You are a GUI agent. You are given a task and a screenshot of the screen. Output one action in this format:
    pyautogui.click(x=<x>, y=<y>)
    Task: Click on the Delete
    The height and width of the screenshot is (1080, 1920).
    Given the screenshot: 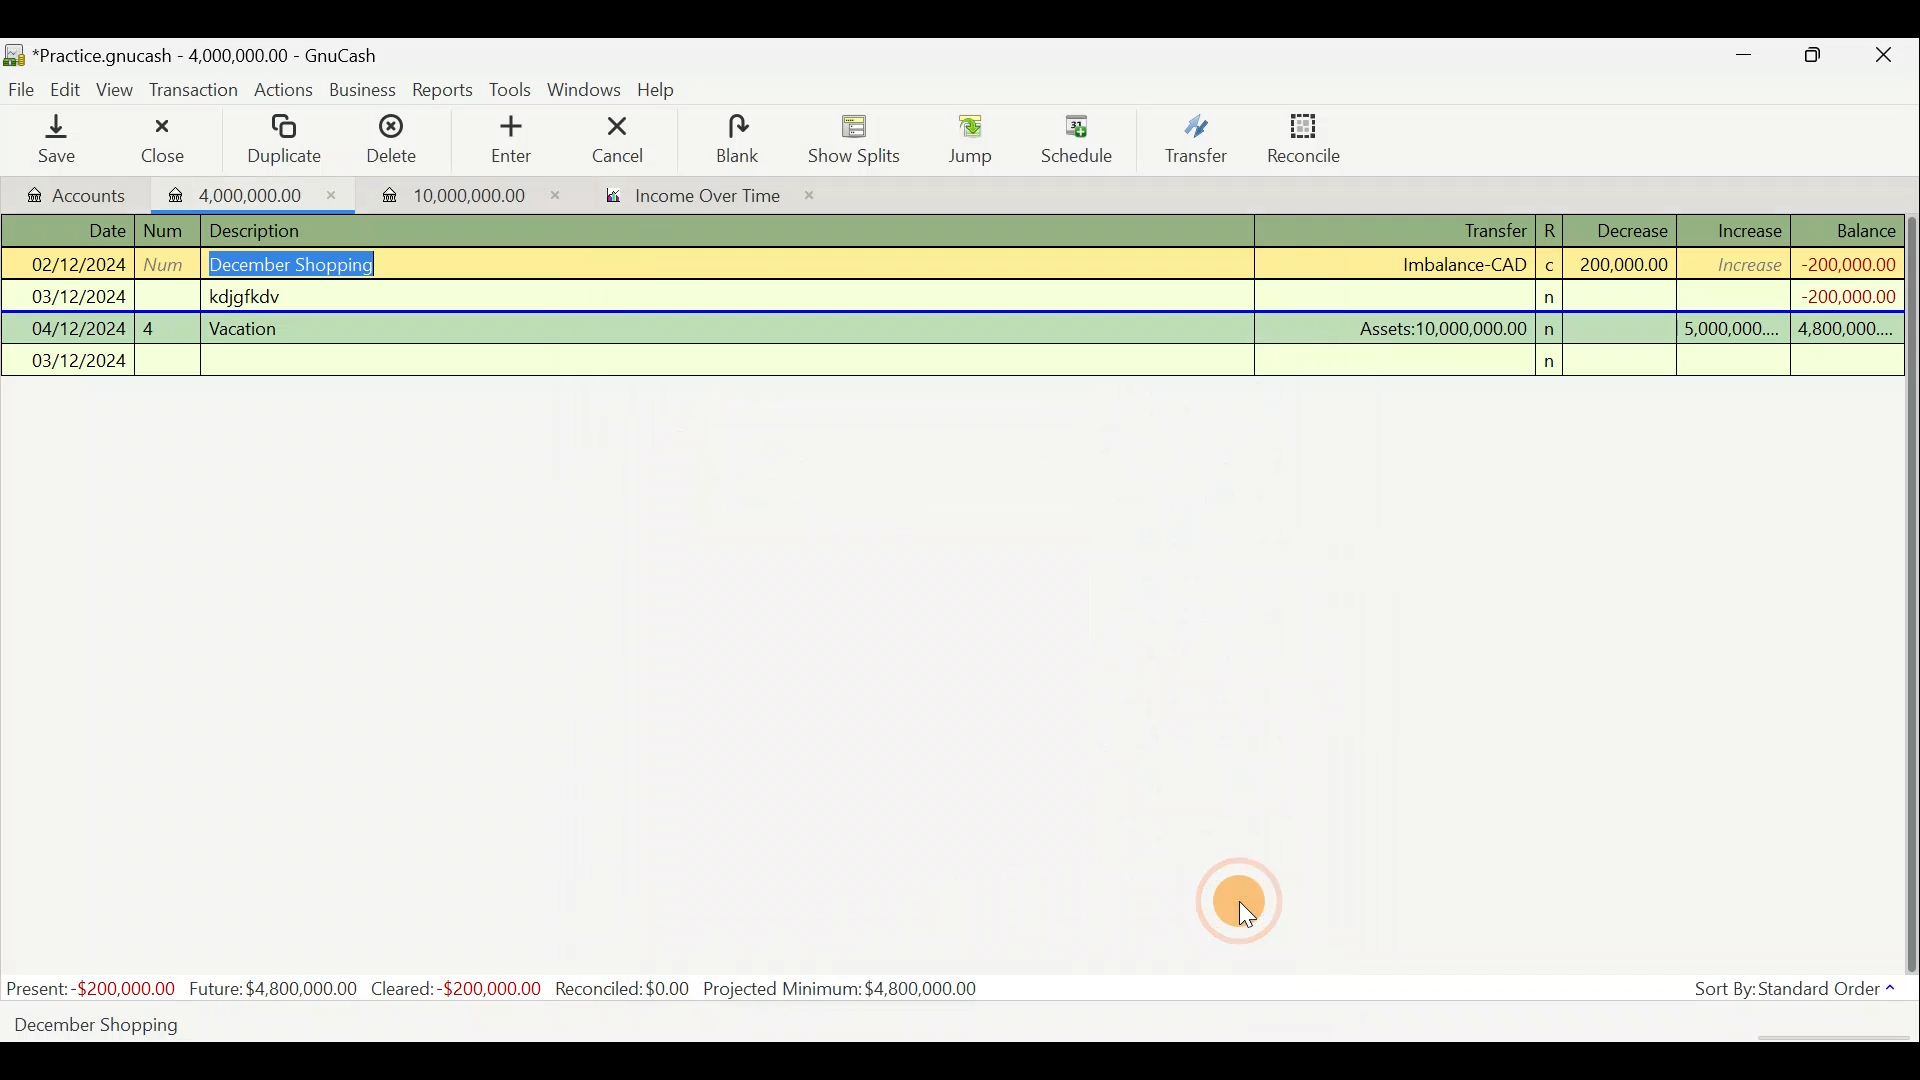 What is the action you would take?
    pyautogui.click(x=389, y=147)
    